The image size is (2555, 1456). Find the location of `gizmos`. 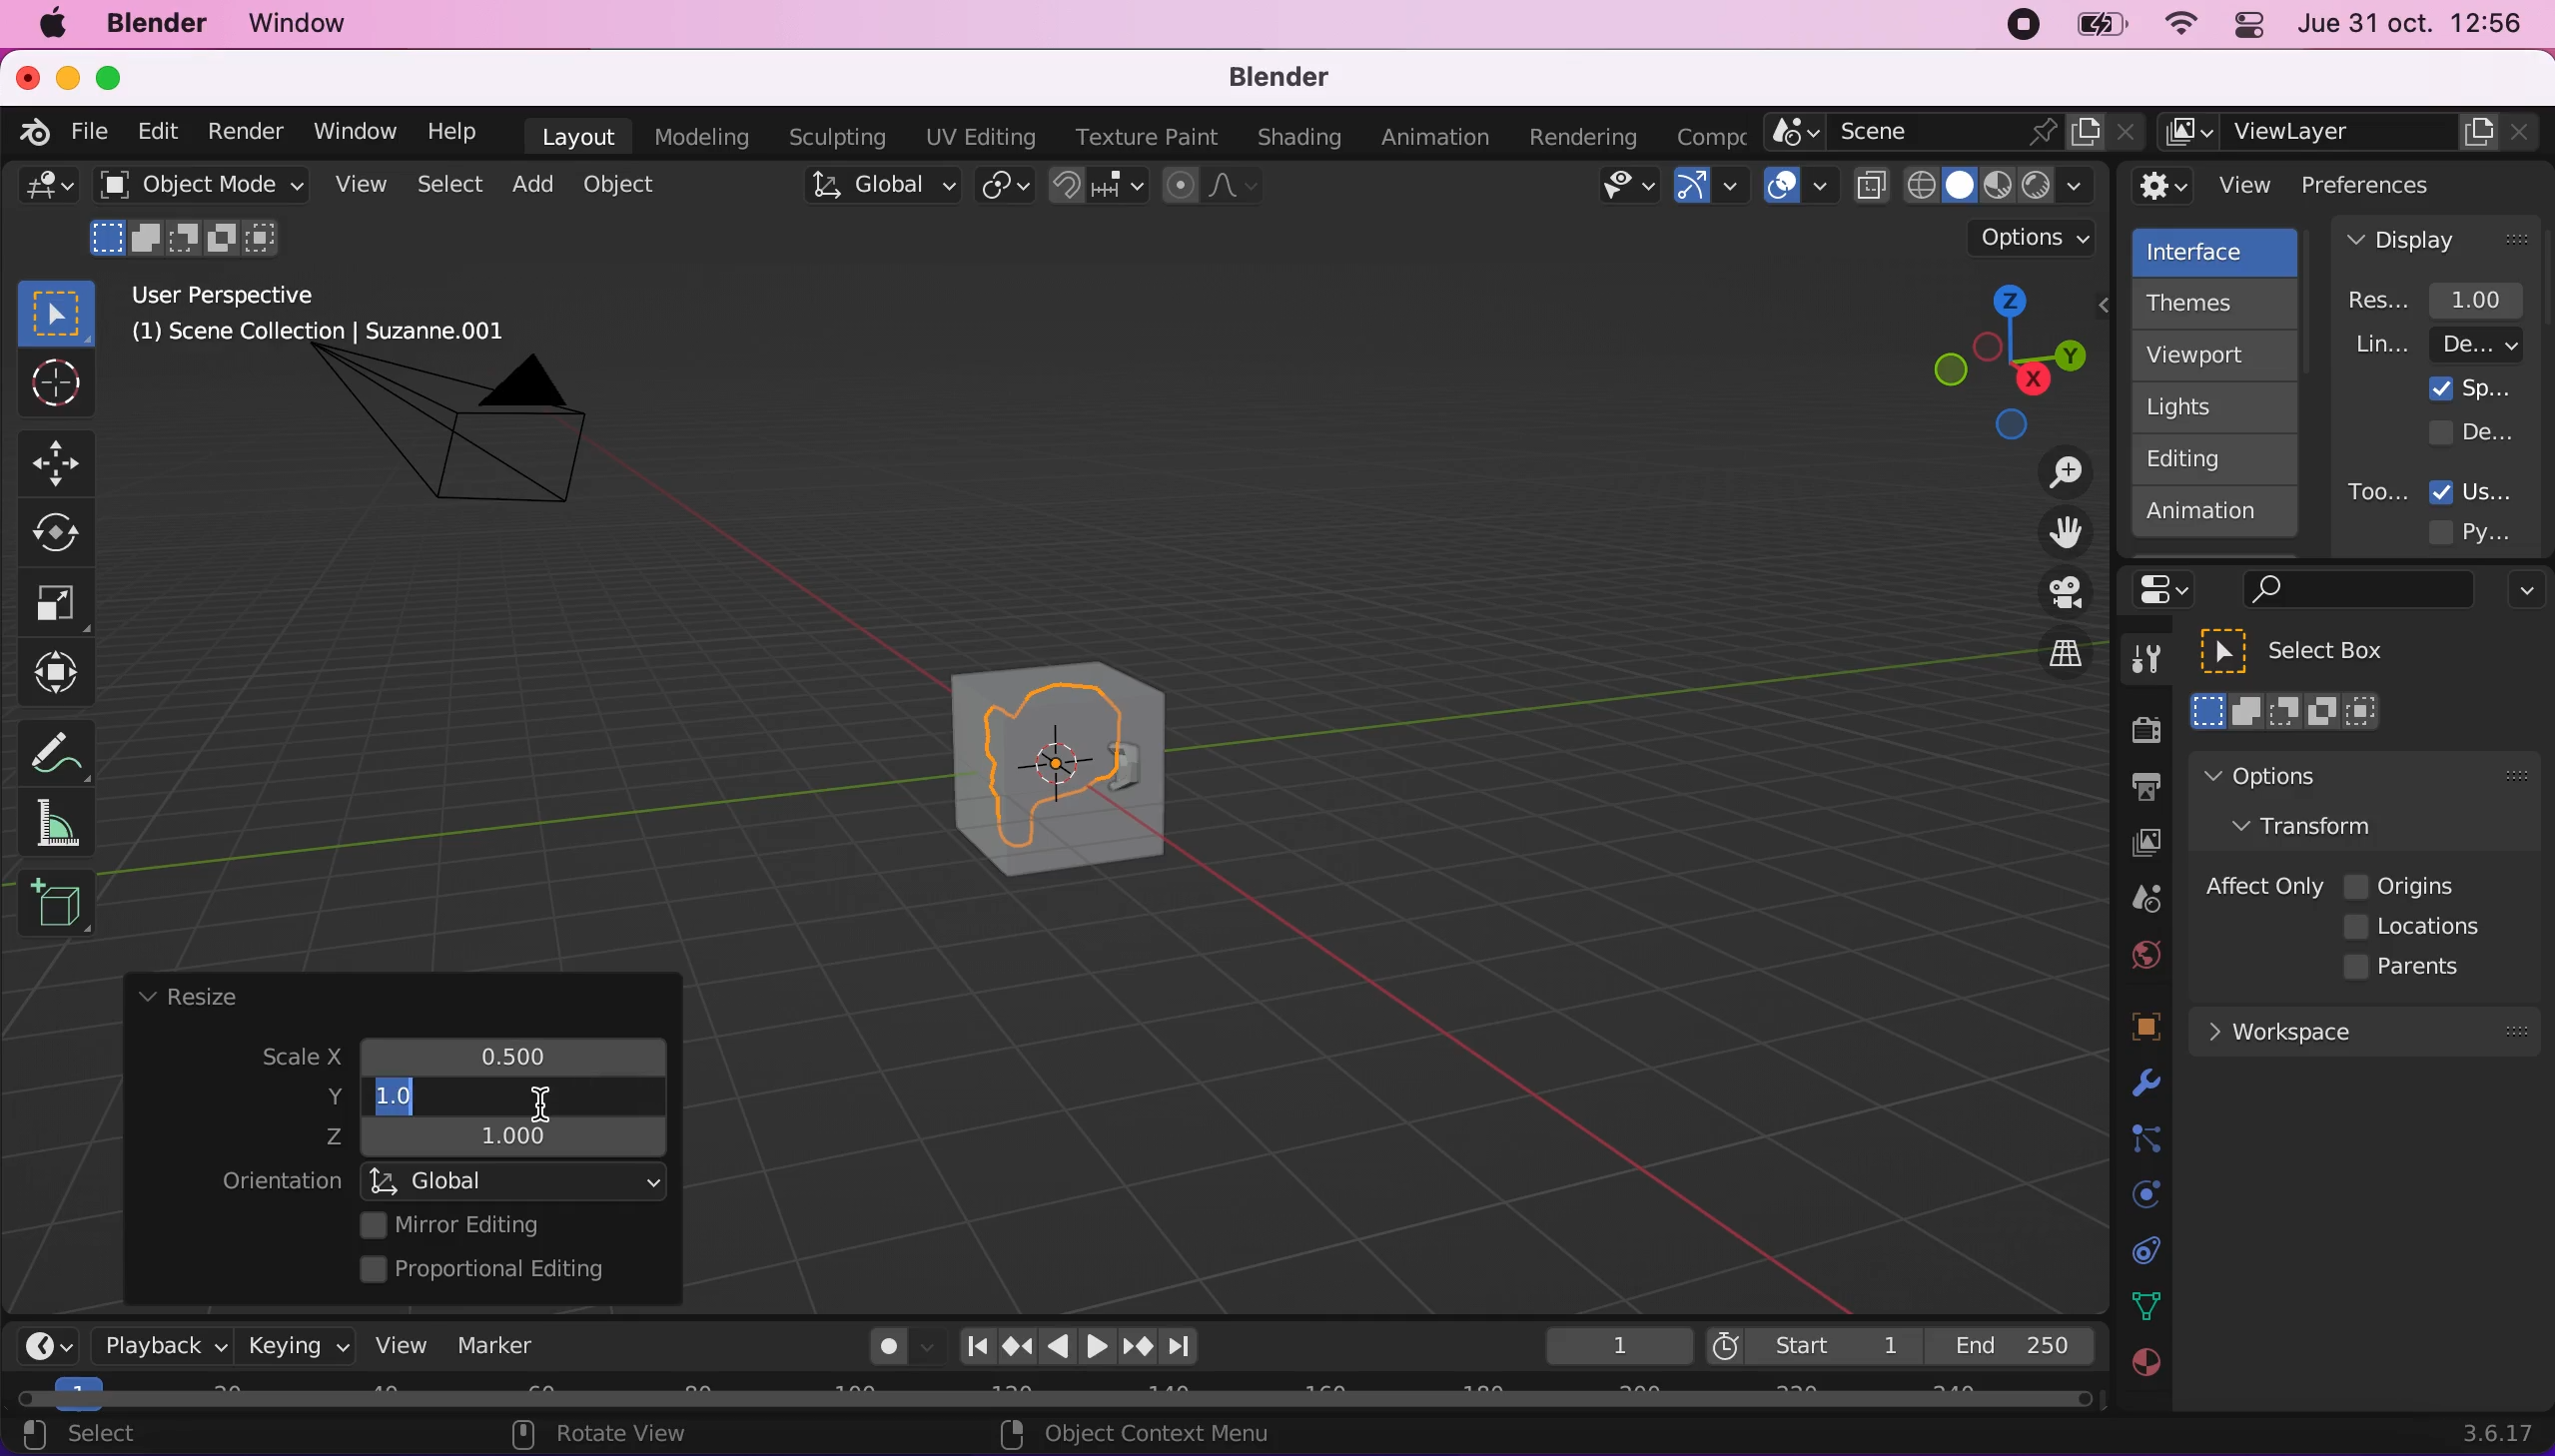

gizmos is located at coordinates (1709, 192).